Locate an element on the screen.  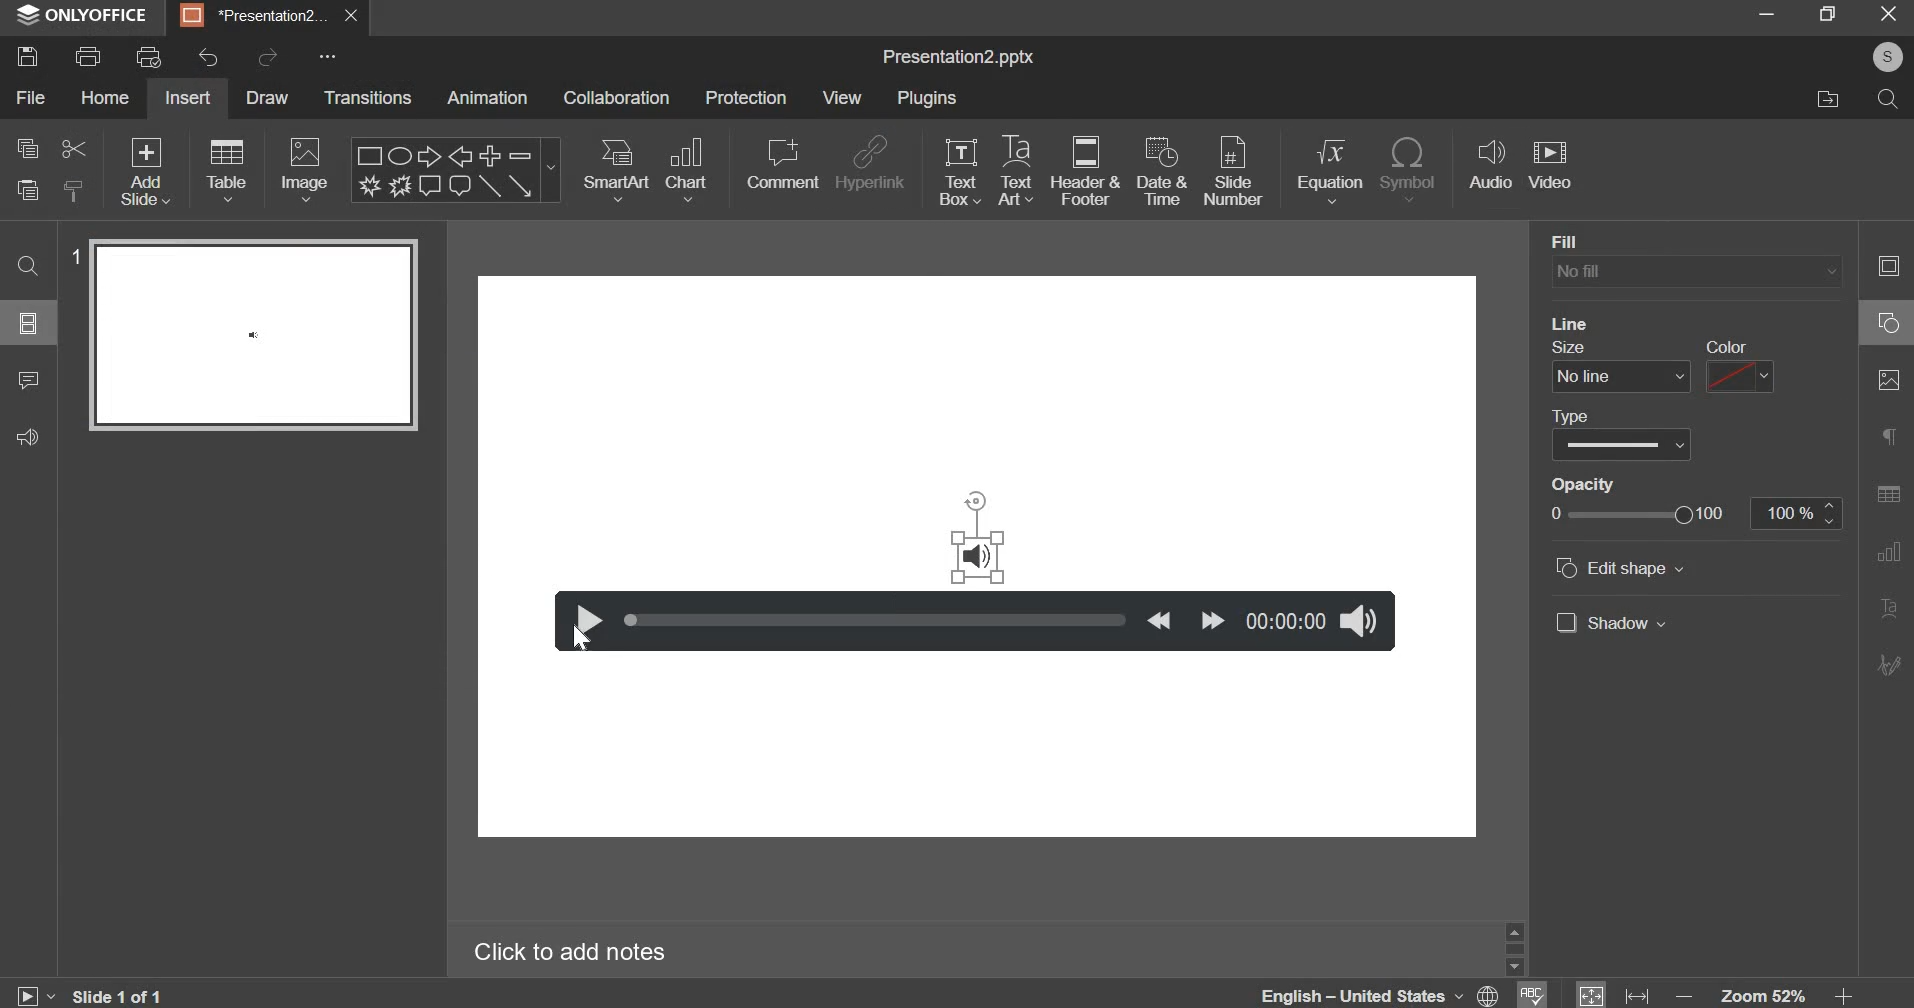
transitions is located at coordinates (370, 99).